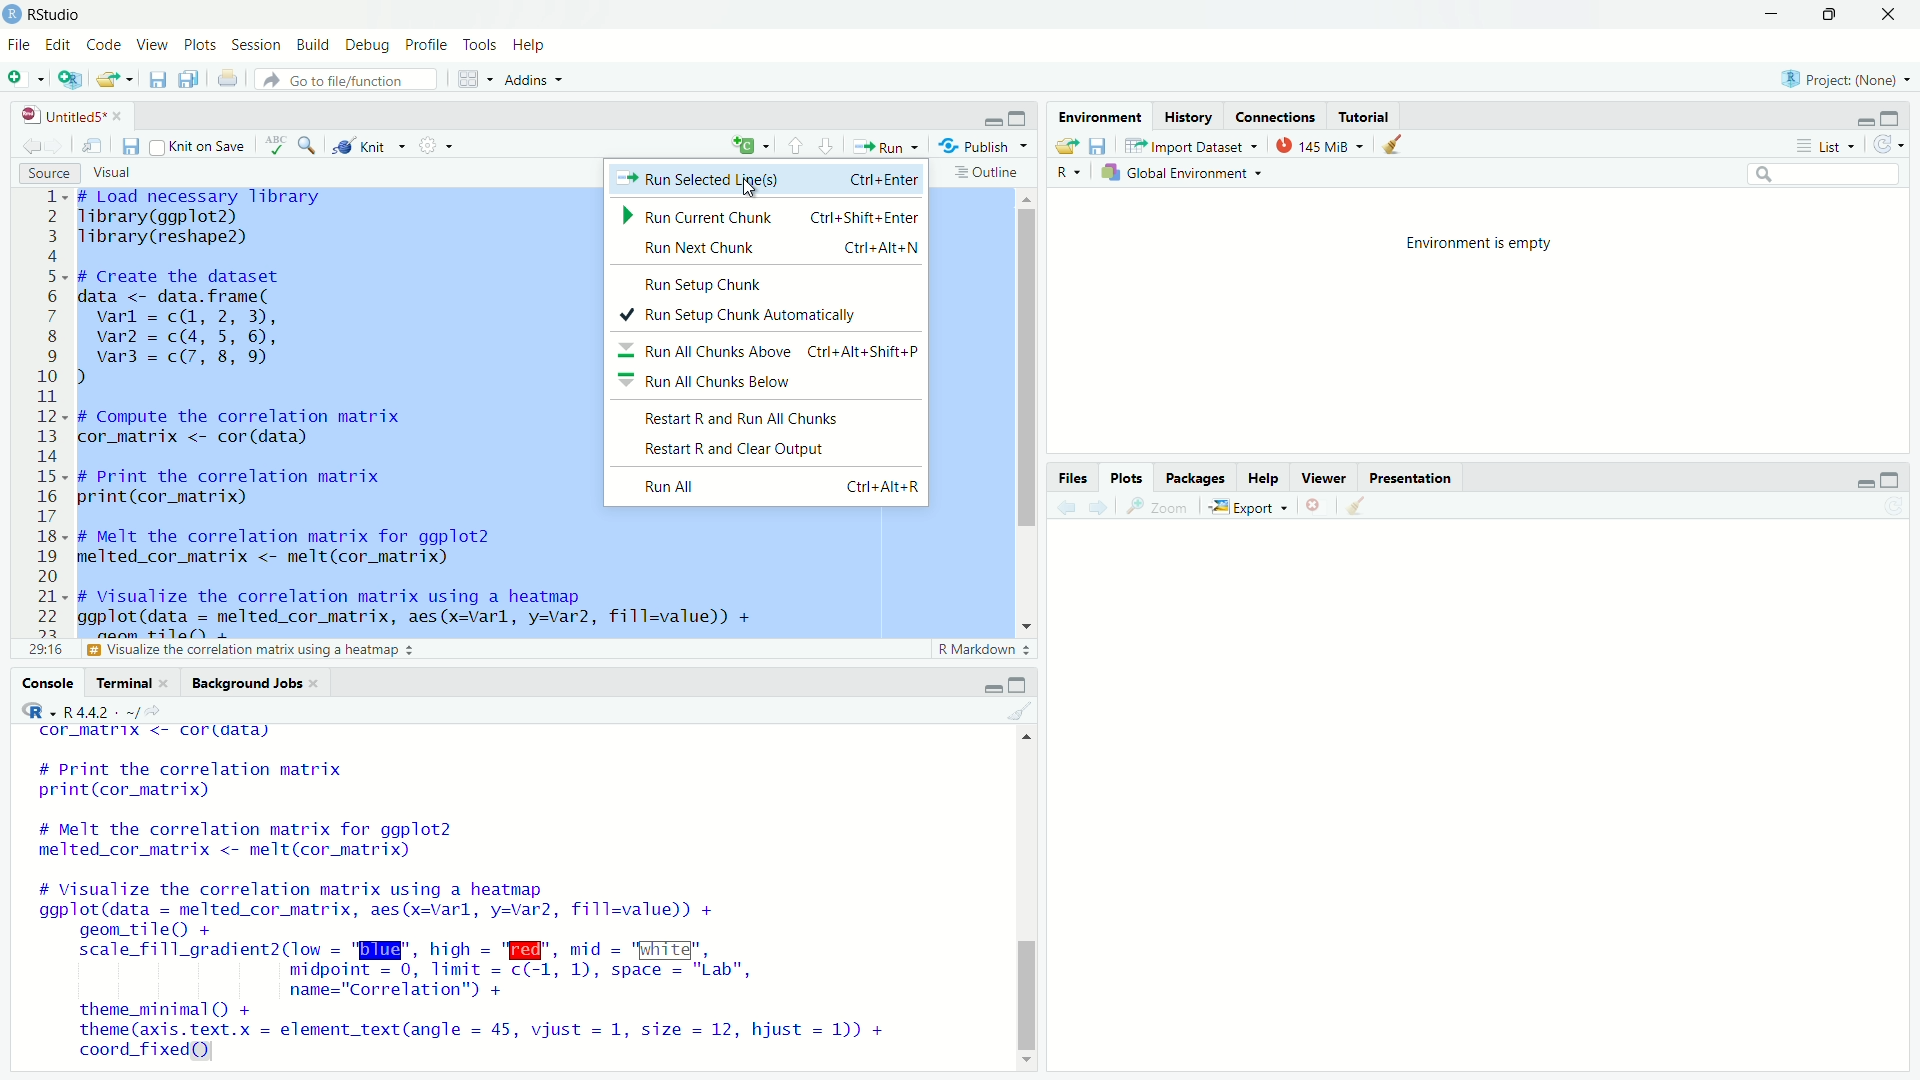 Image resolution: width=1920 pixels, height=1080 pixels. What do you see at coordinates (1264, 477) in the screenshot?
I see `help` at bounding box center [1264, 477].